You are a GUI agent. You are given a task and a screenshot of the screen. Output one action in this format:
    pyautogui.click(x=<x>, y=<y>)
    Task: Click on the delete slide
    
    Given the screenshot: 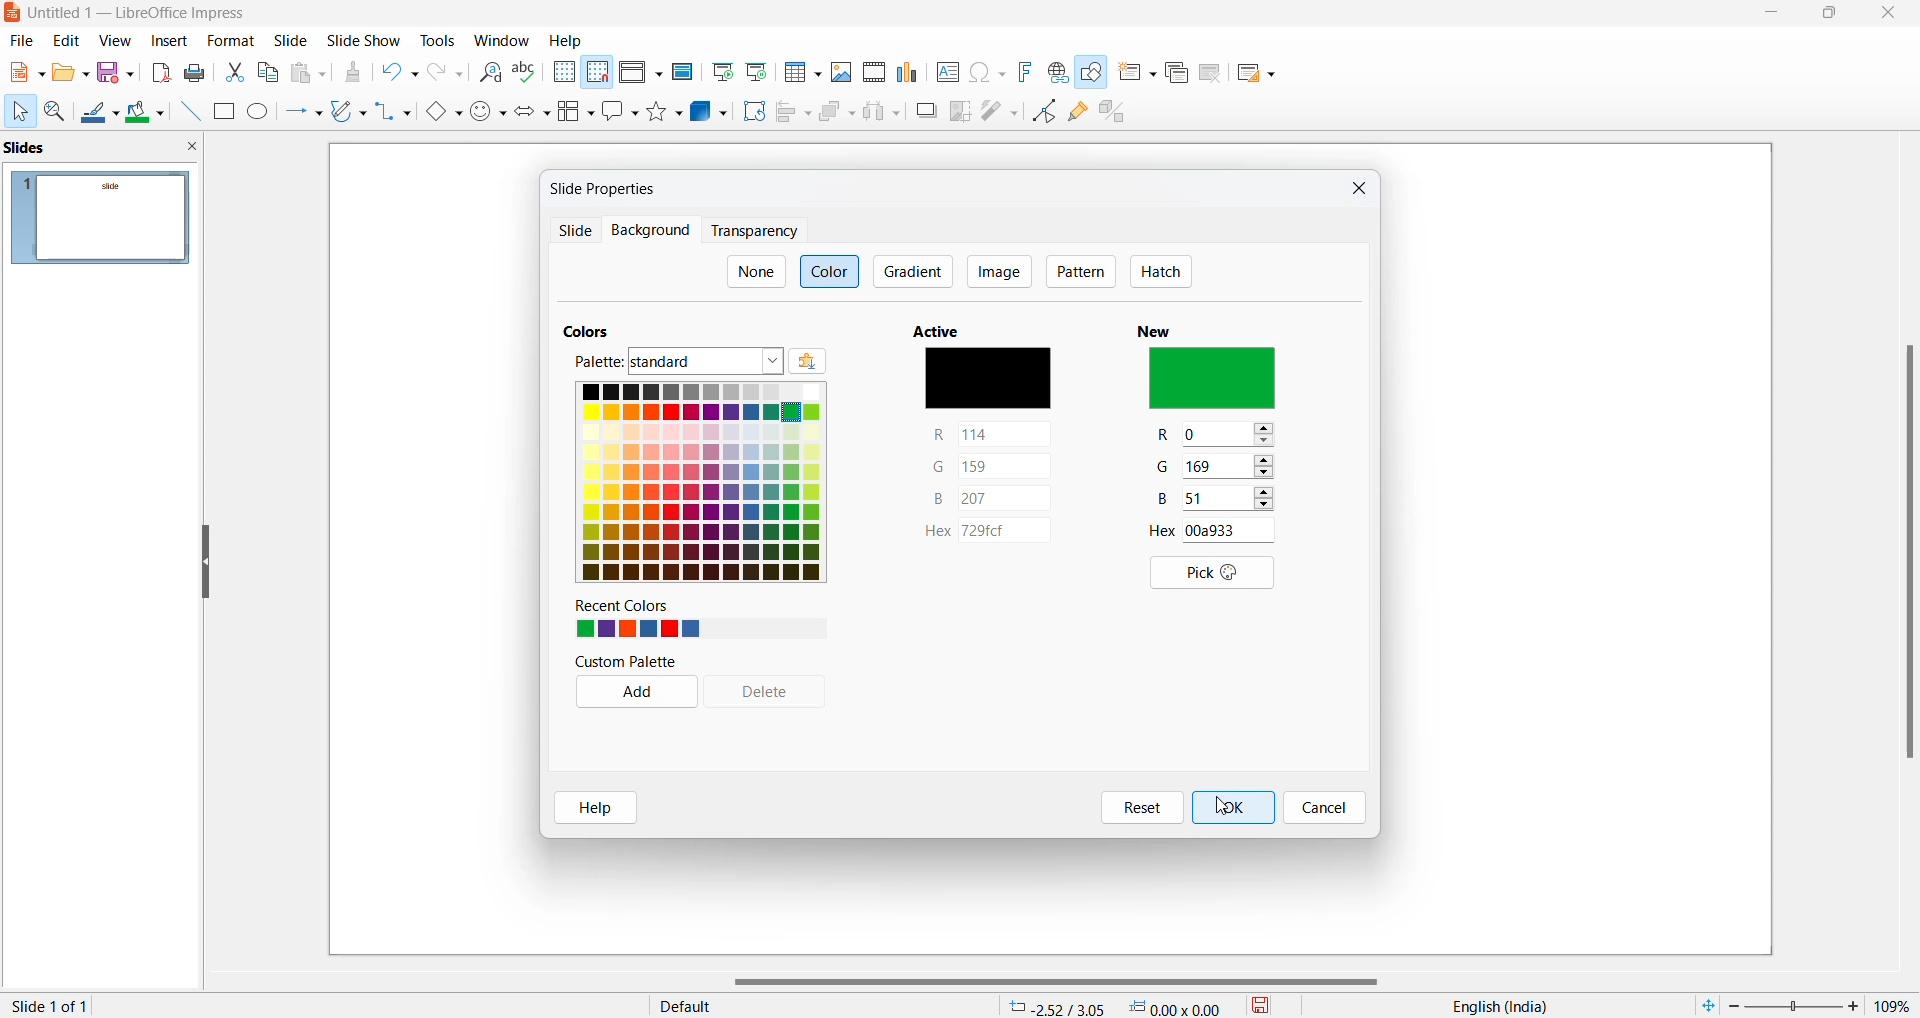 What is the action you would take?
    pyautogui.click(x=1210, y=77)
    